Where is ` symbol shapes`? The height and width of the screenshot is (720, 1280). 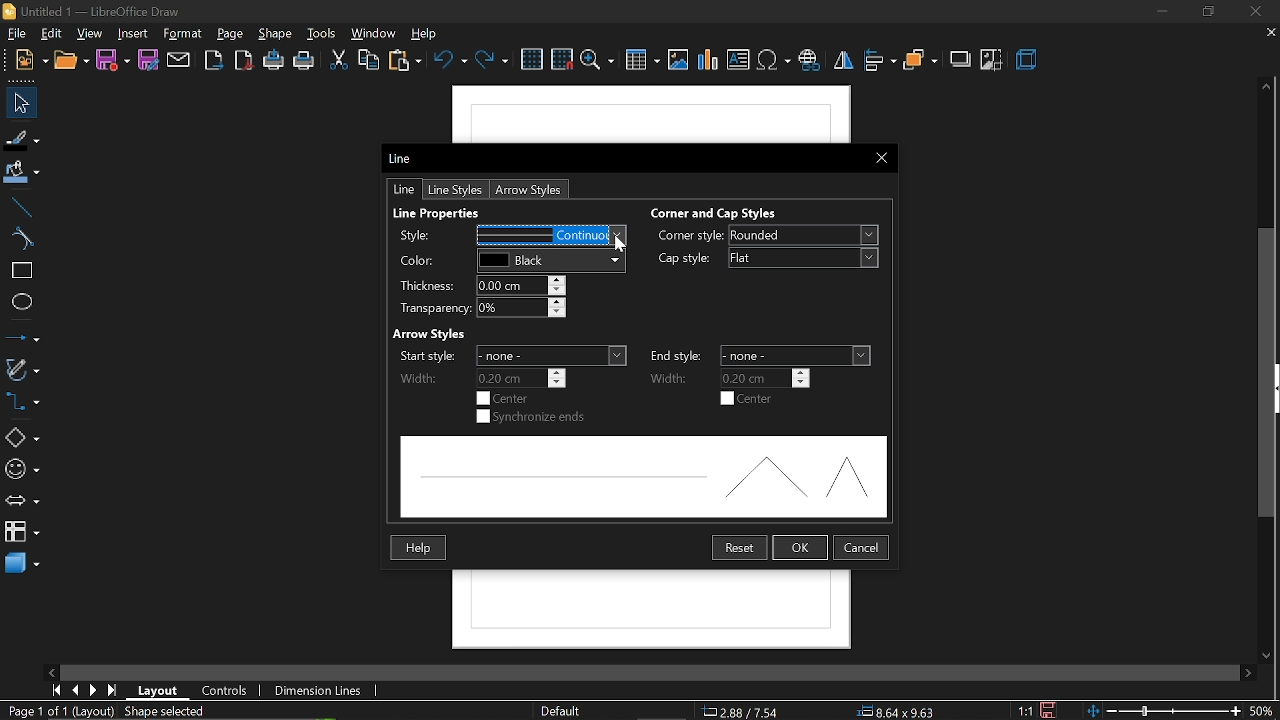  symbol shapes is located at coordinates (24, 471).